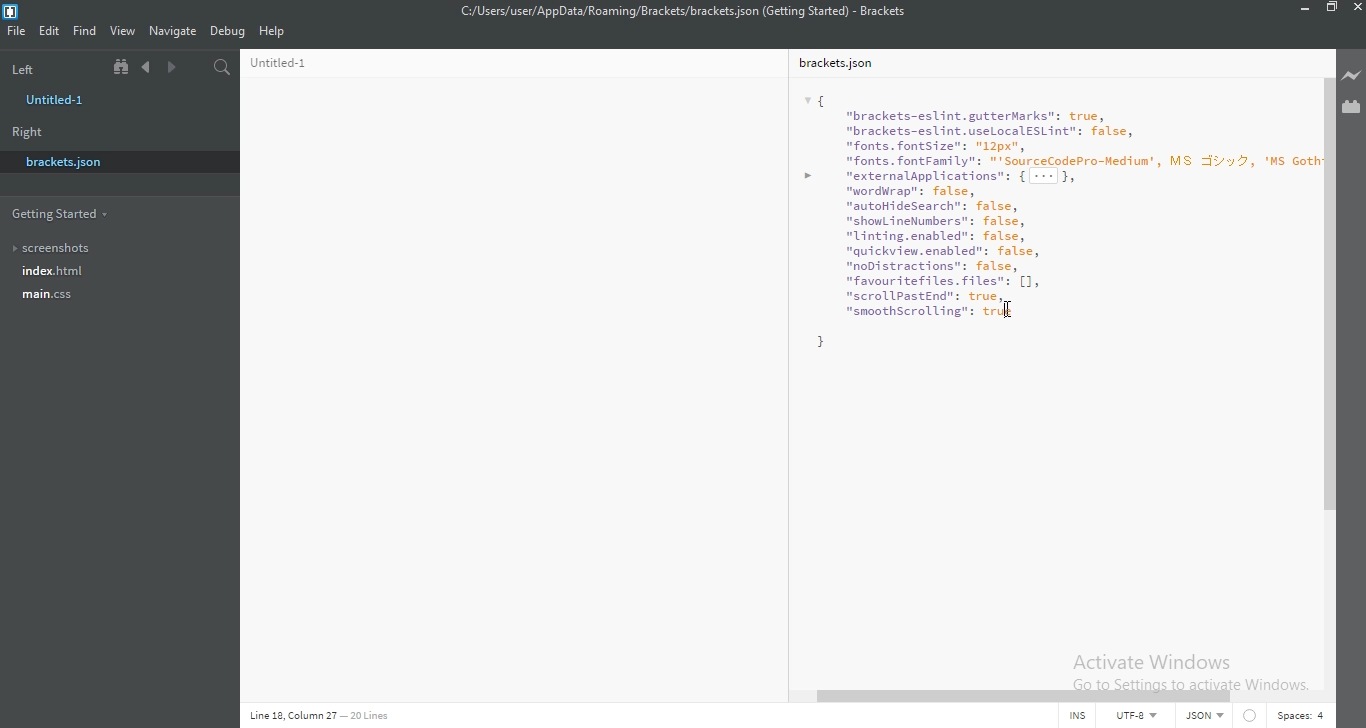  I want to click on JSON, so click(1210, 718).